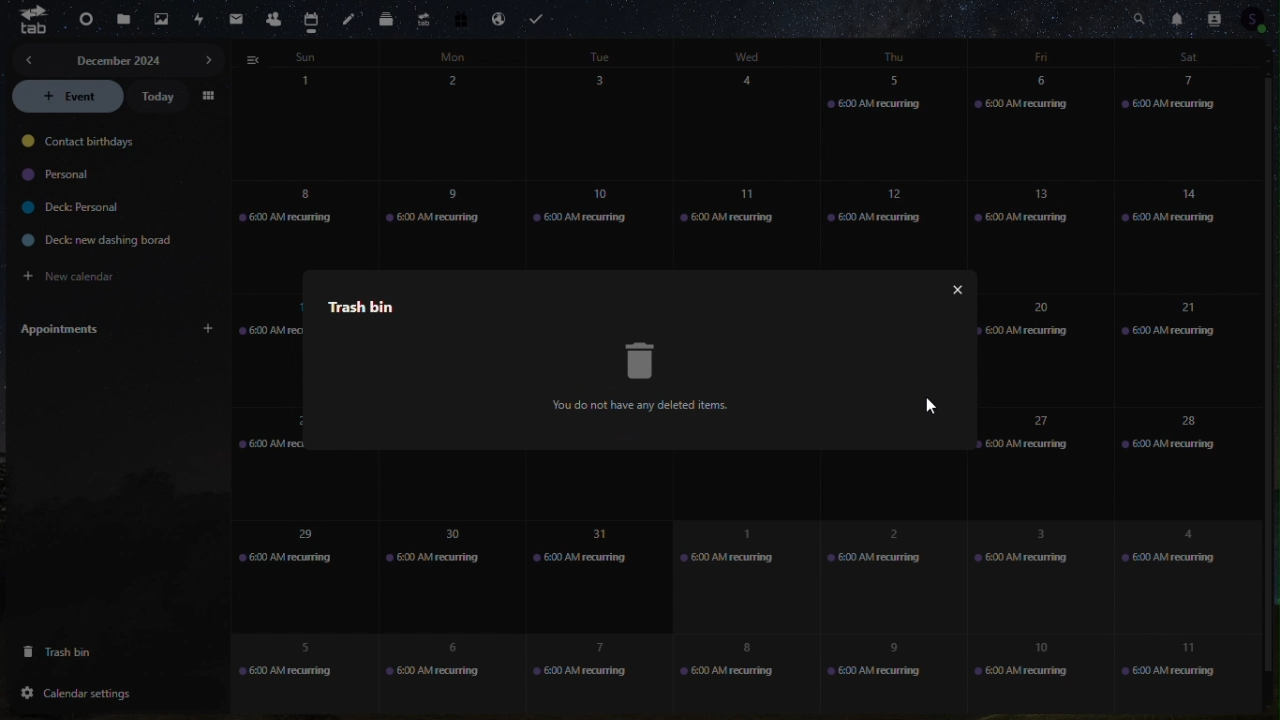  I want to click on 20, so click(1028, 322).